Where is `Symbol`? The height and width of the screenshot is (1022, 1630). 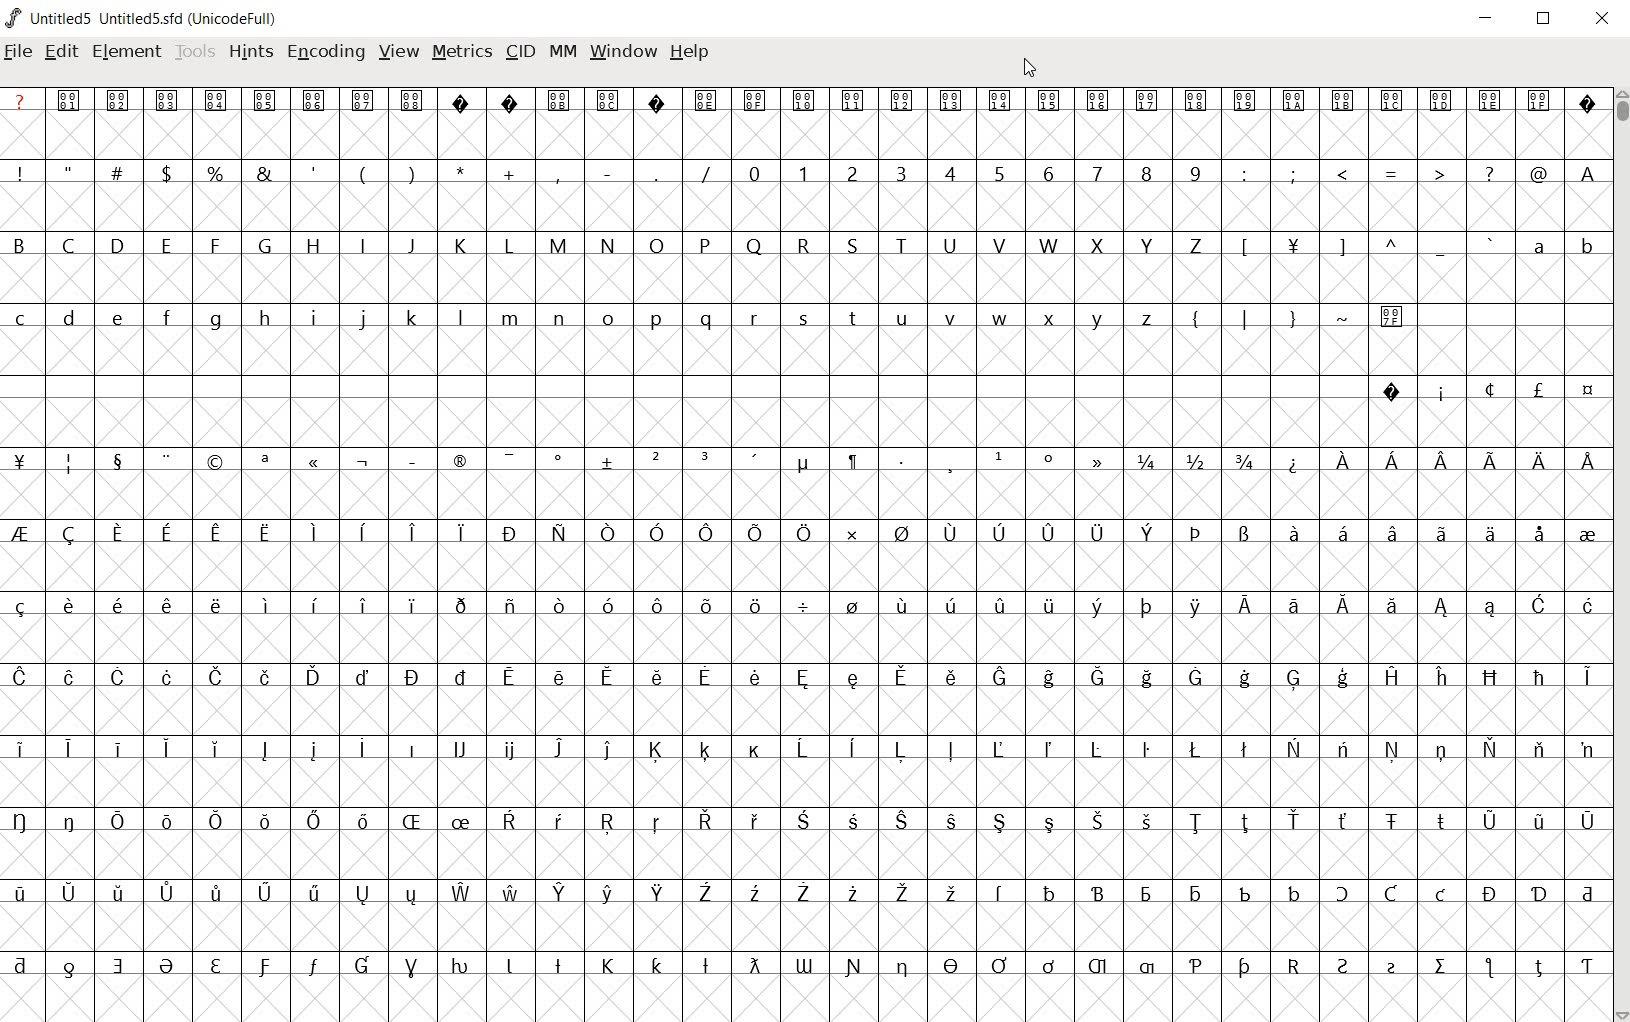 Symbol is located at coordinates (805, 965).